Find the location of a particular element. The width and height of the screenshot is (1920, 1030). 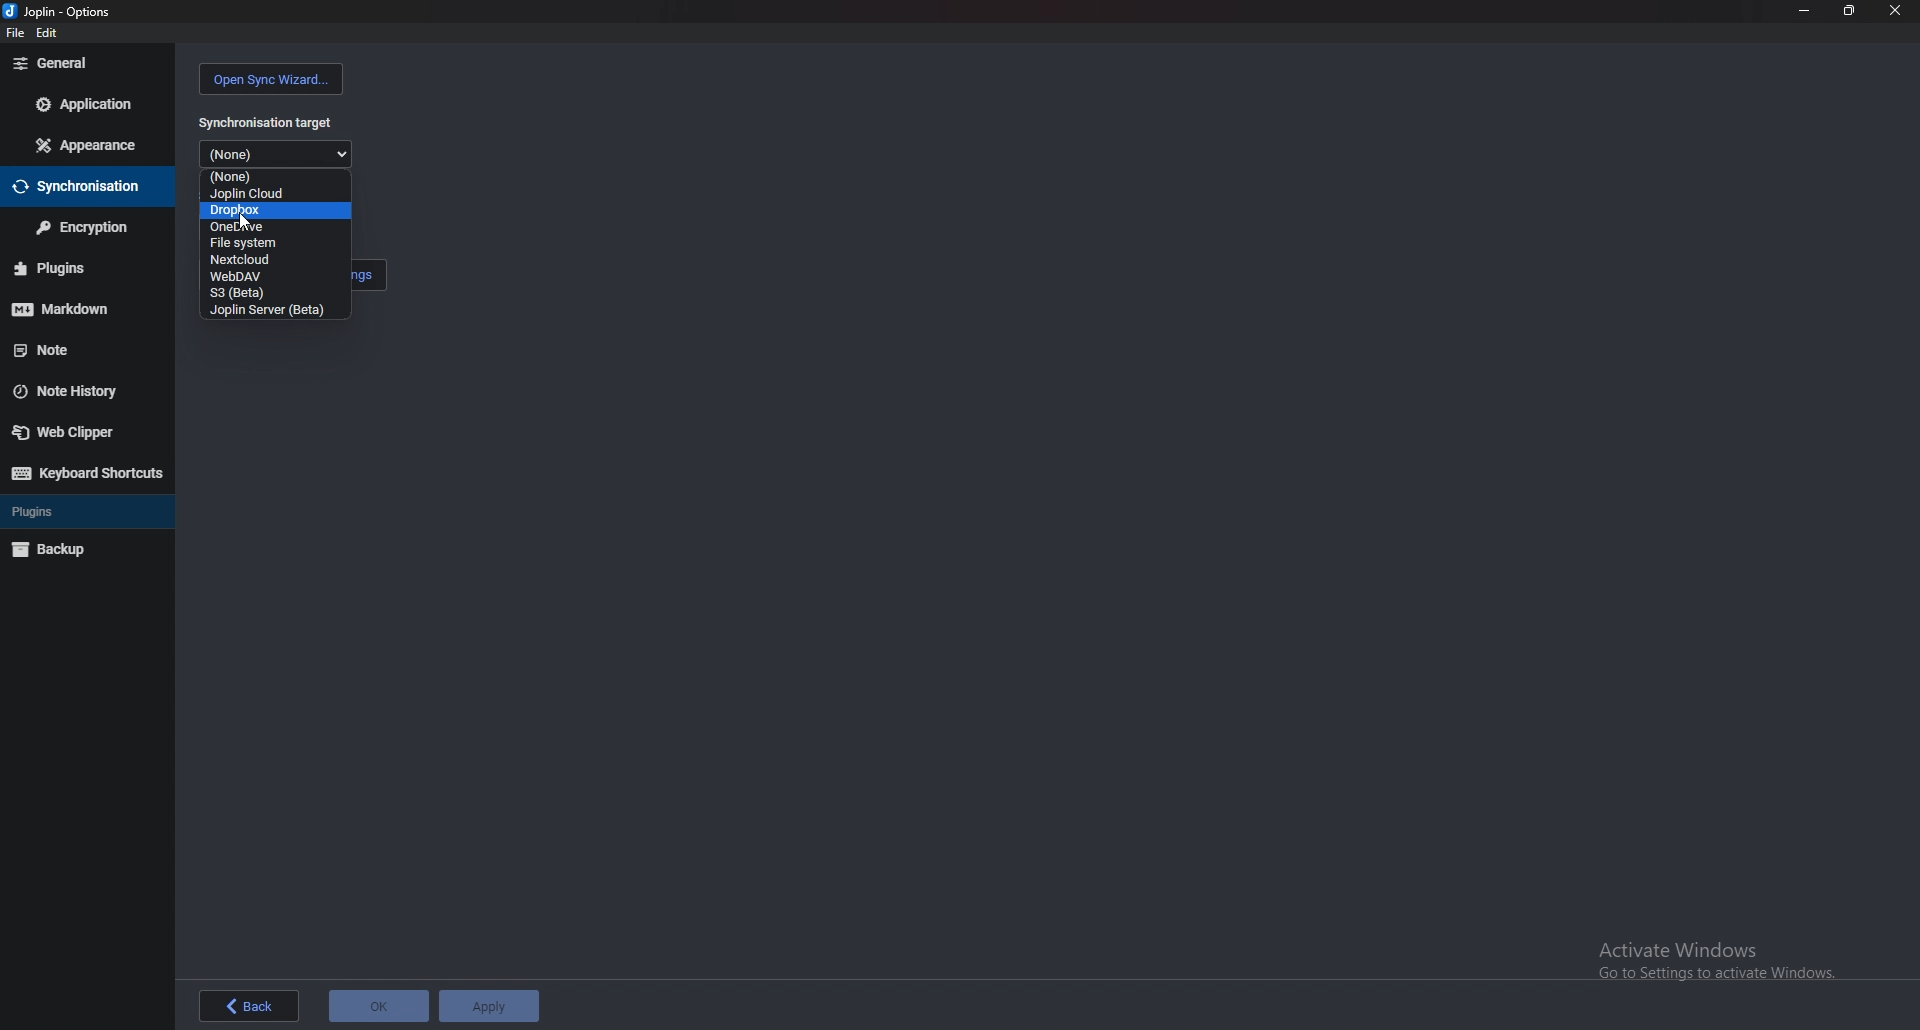

none is located at coordinates (271, 177).